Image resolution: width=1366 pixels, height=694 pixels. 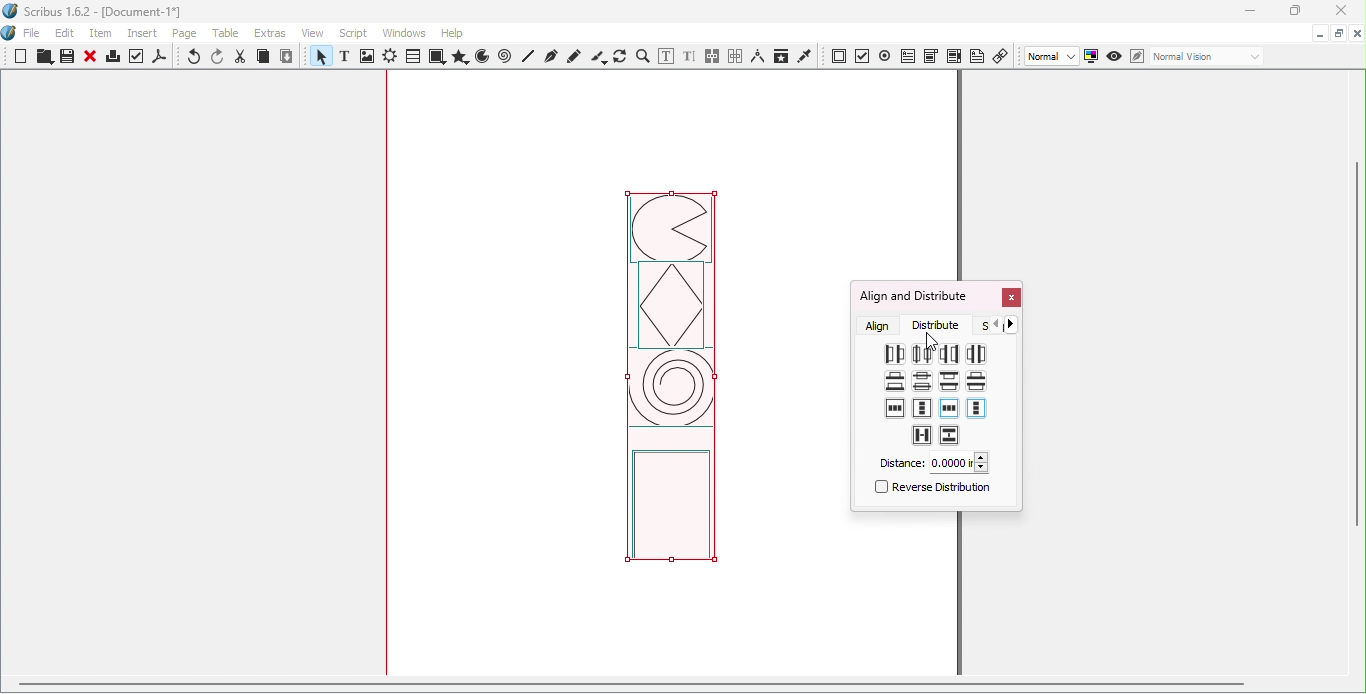 What do you see at coordinates (935, 339) in the screenshot?
I see `cursor` at bounding box center [935, 339].